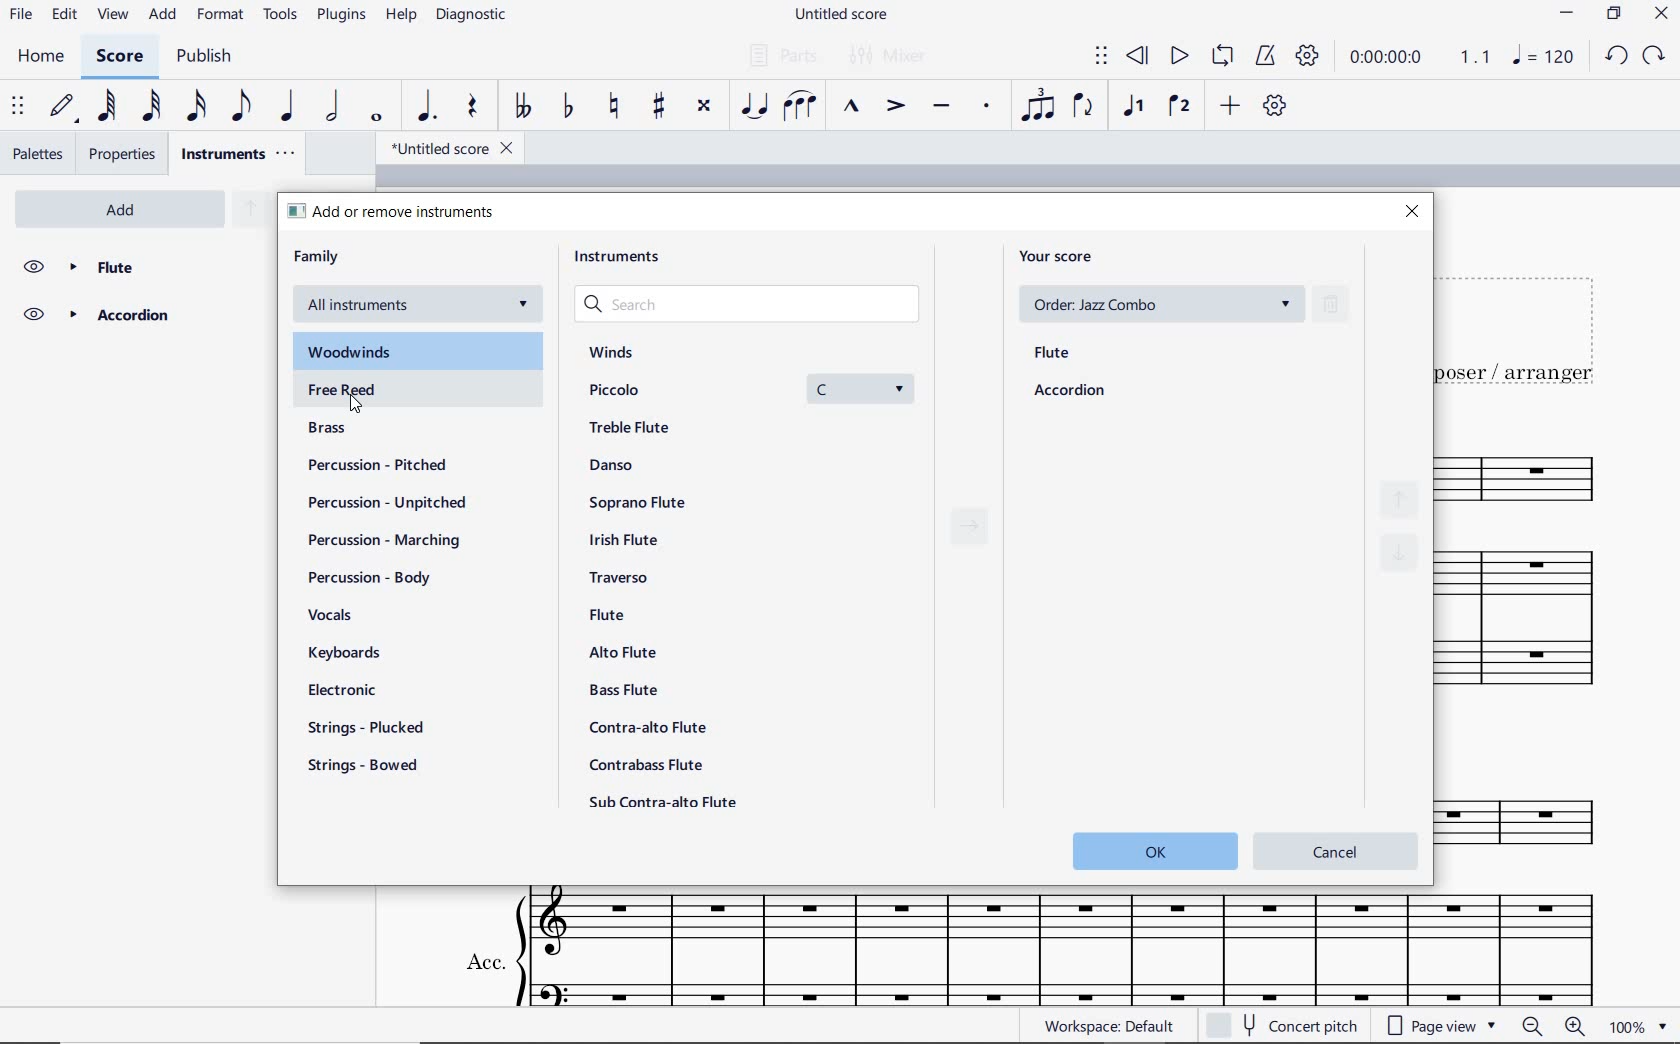 This screenshot has width=1680, height=1044. Describe the element at coordinates (107, 106) in the screenshot. I see `64th note` at that location.